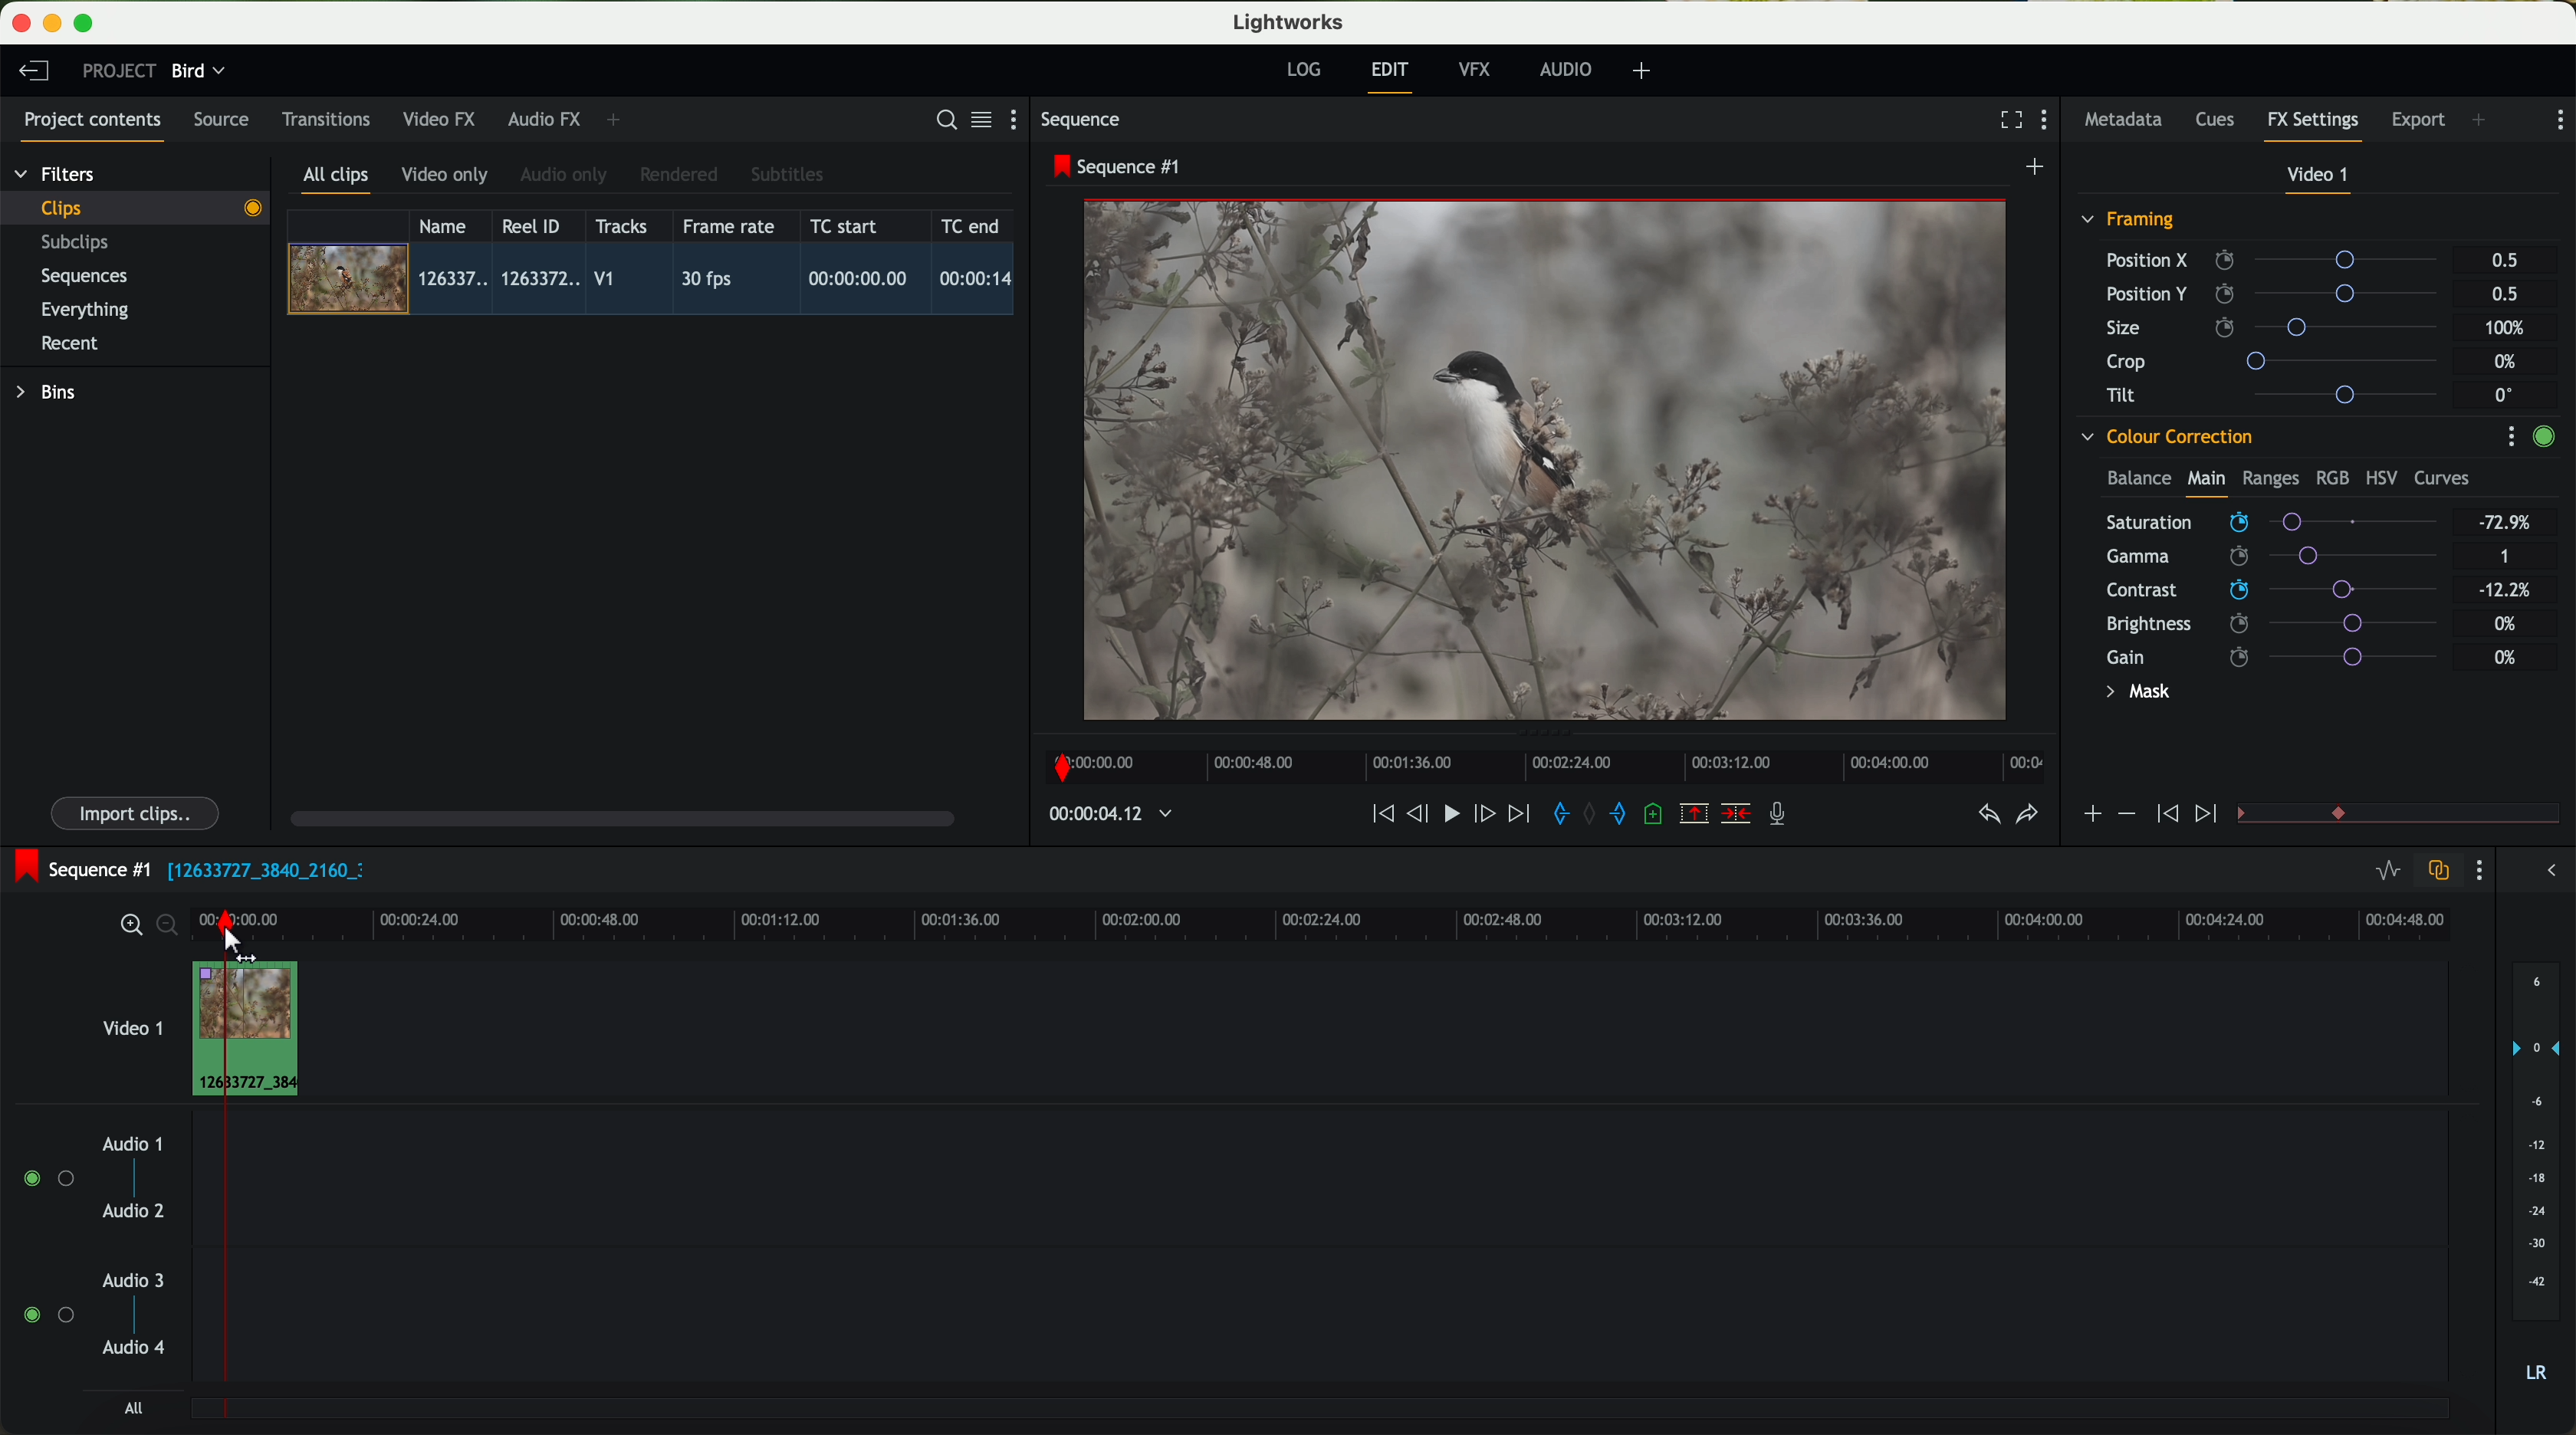  I want to click on toggle between list and title view, so click(979, 119).